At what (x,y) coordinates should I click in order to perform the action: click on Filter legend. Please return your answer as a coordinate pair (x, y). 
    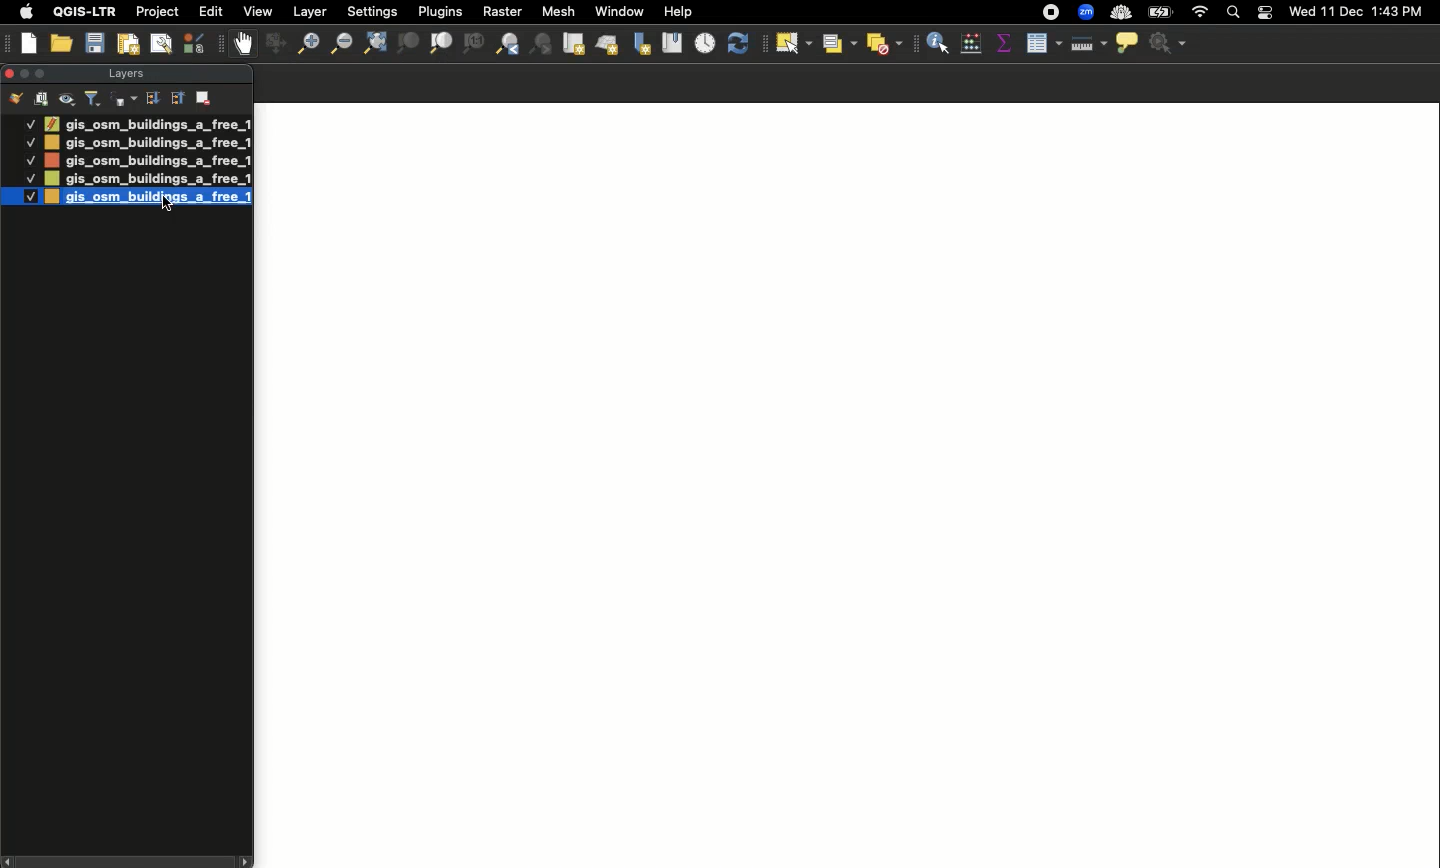
    Looking at the image, I should click on (94, 99).